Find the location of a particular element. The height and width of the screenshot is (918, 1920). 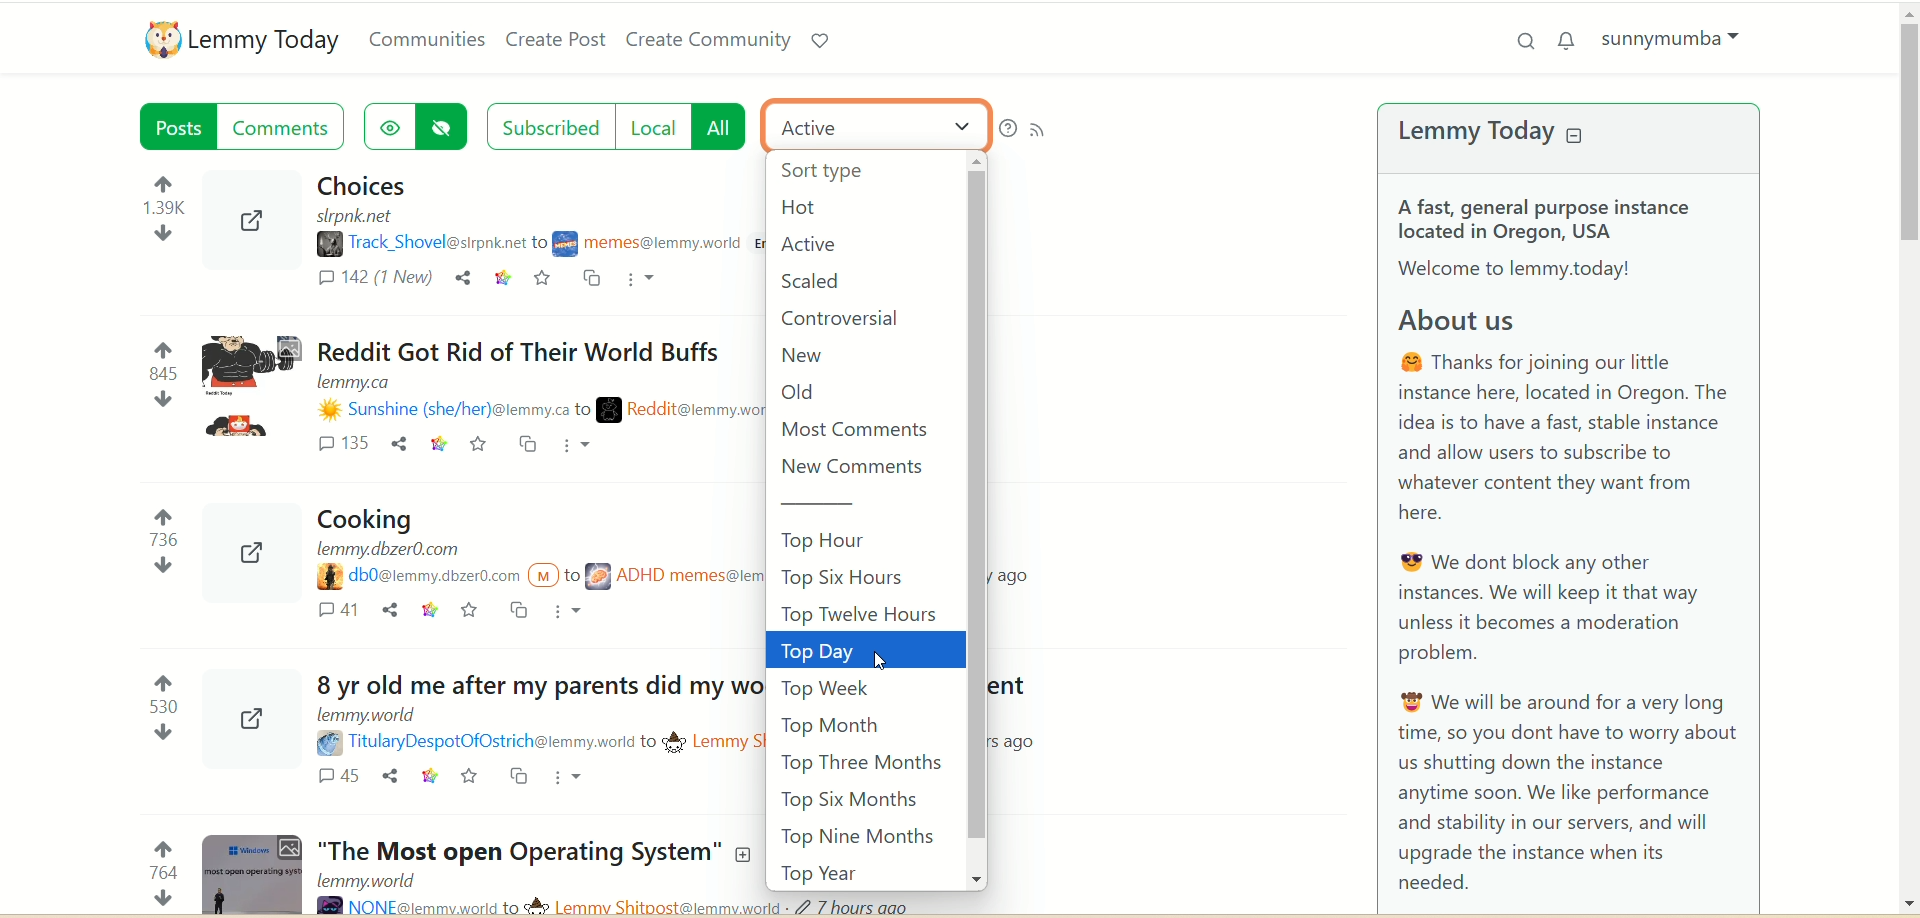

top nine months is located at coordinates (860, 838).